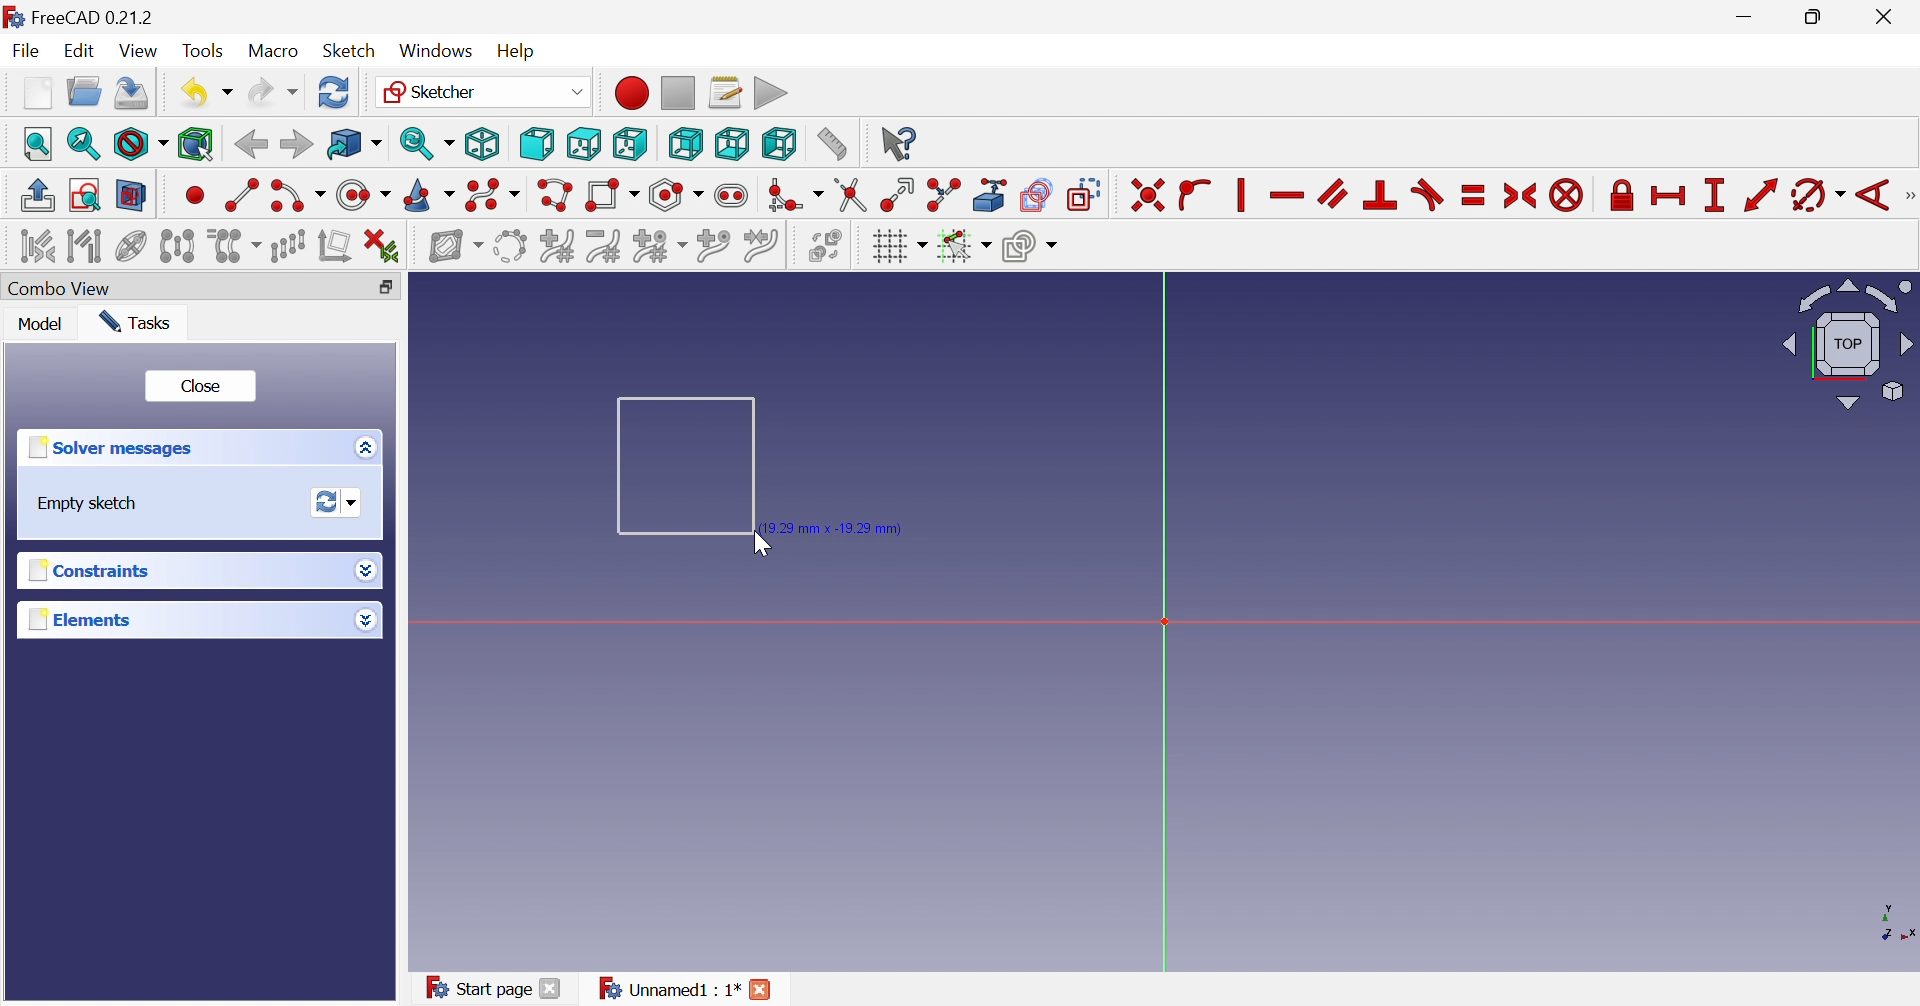 Image resolution: width=1920 pixels, height=1006 pixels. What do you see at coordinates (1194, 192) in the screenshot?
I see `Constrain point onto object` at bounding box center [1194, 192].